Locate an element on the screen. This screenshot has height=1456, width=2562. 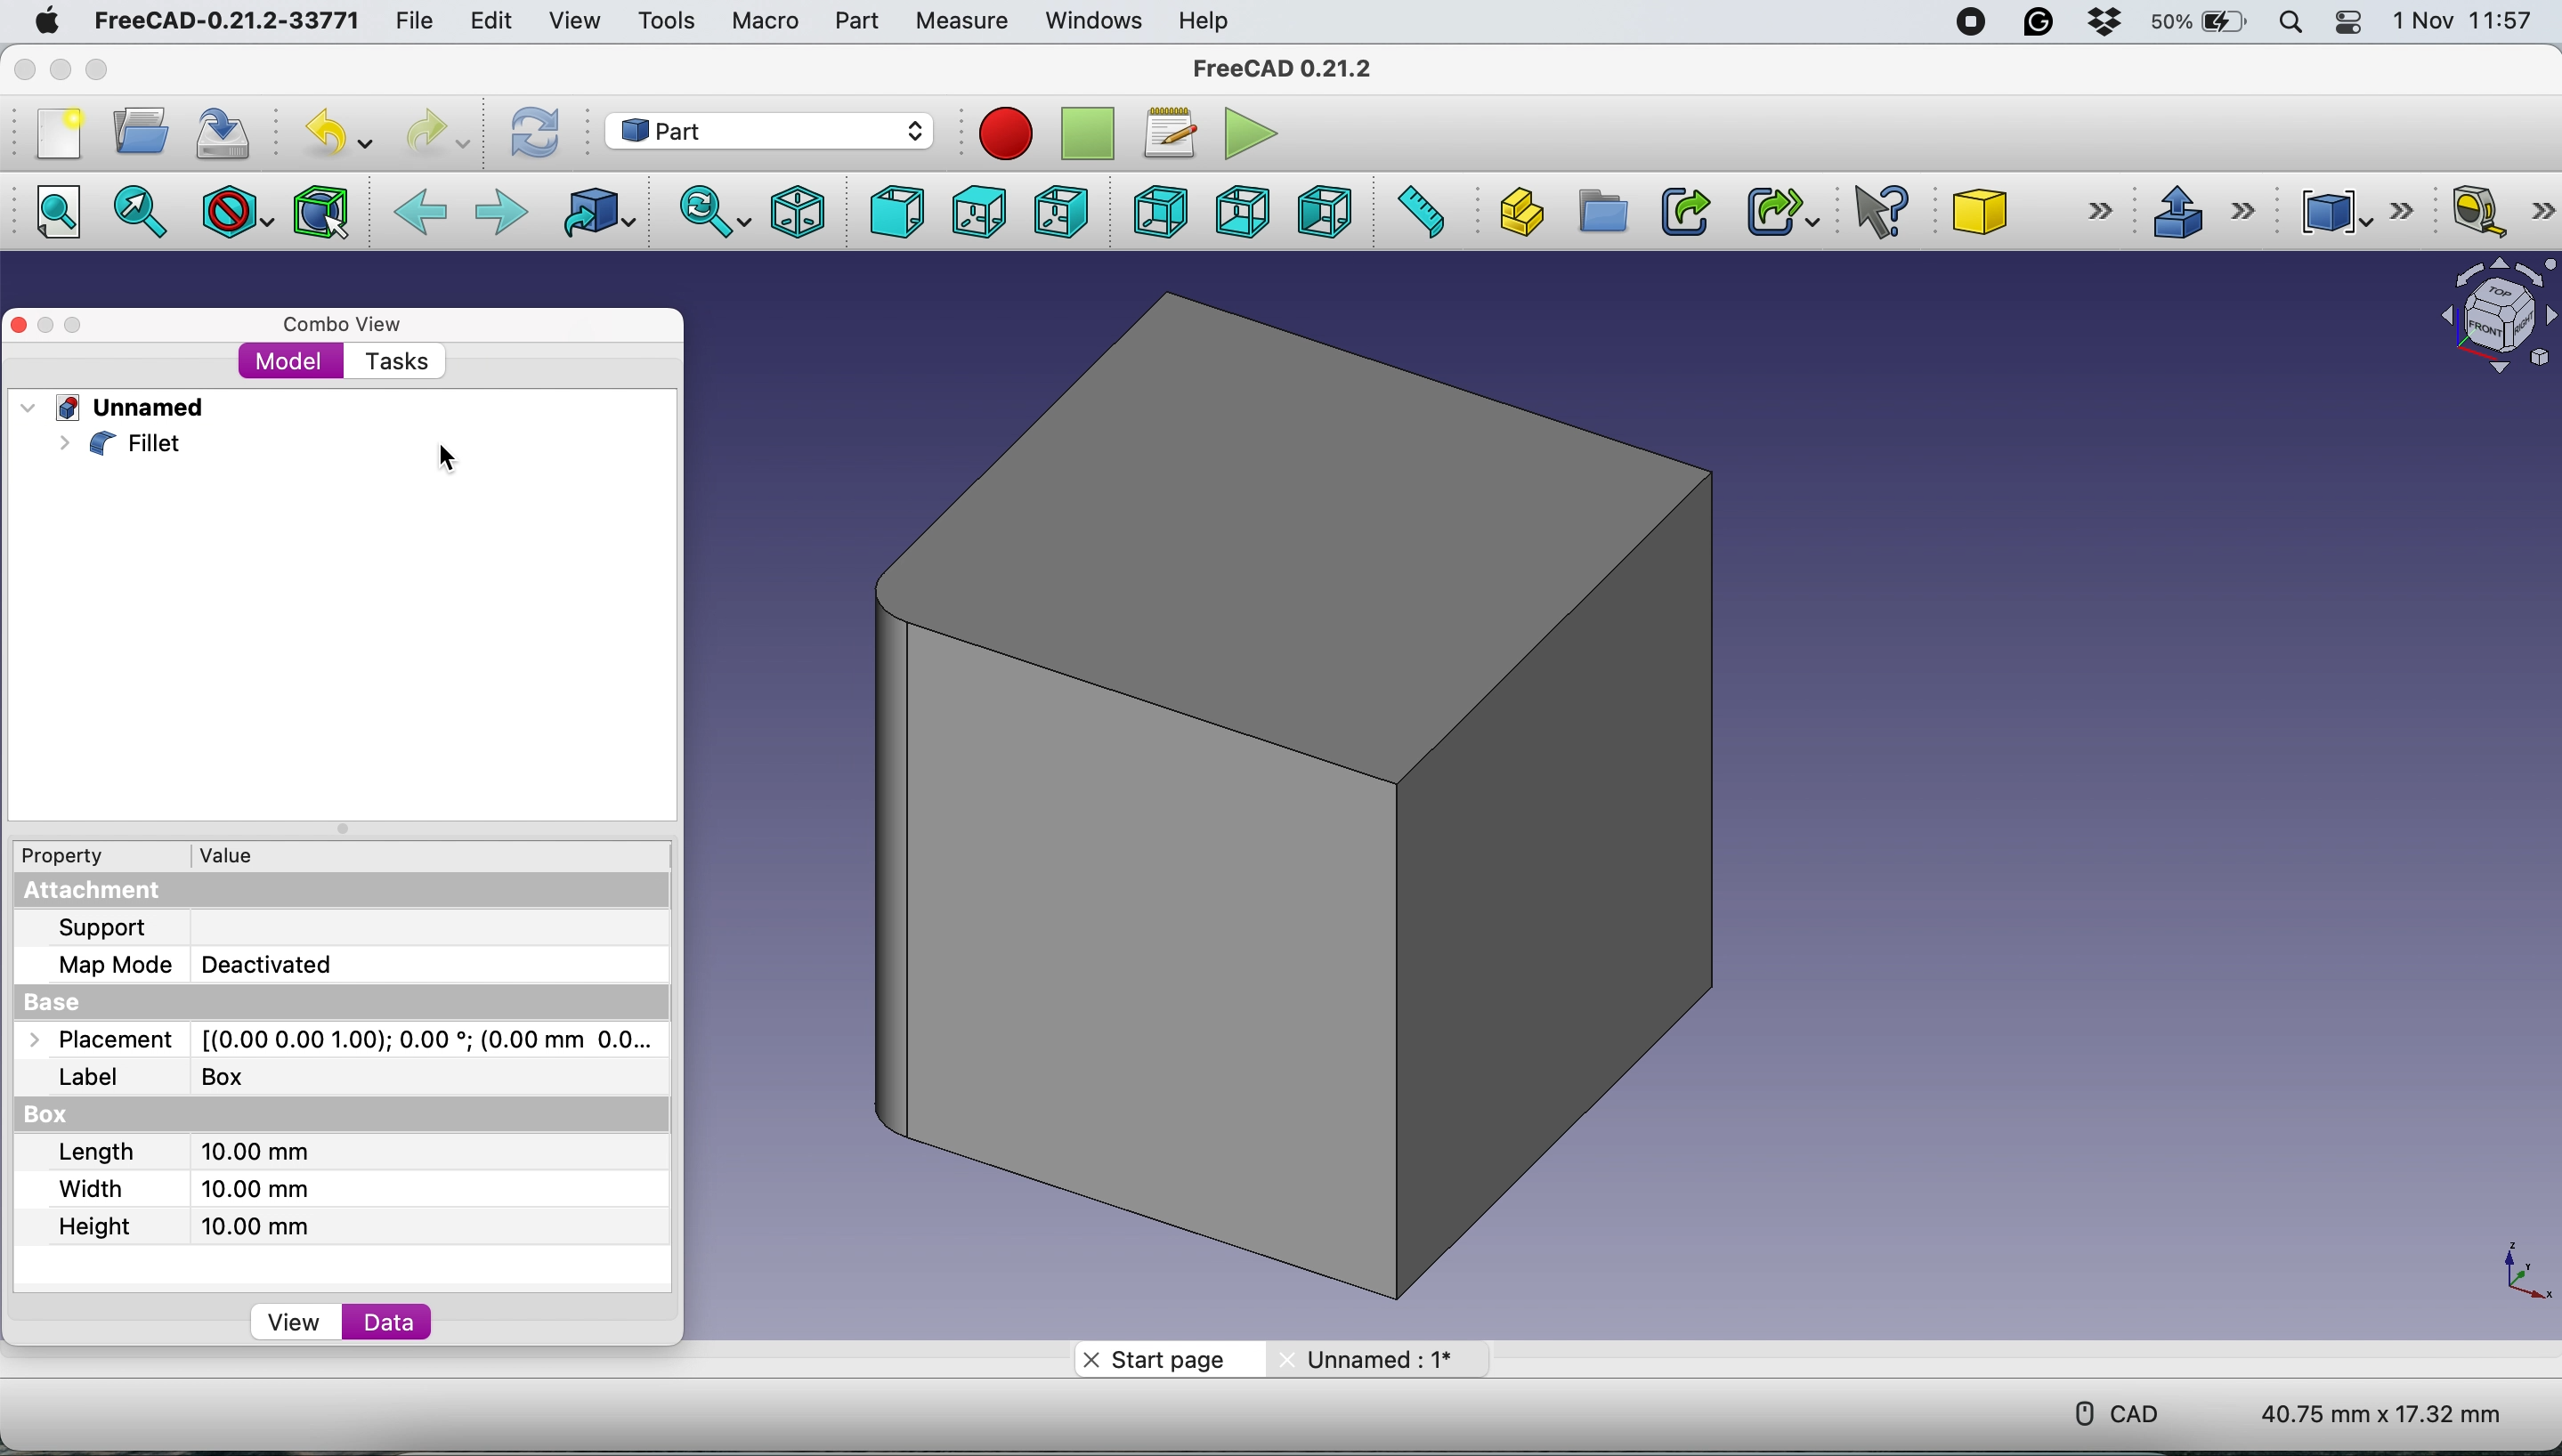
what's this is located at coordinates (1882, 208).